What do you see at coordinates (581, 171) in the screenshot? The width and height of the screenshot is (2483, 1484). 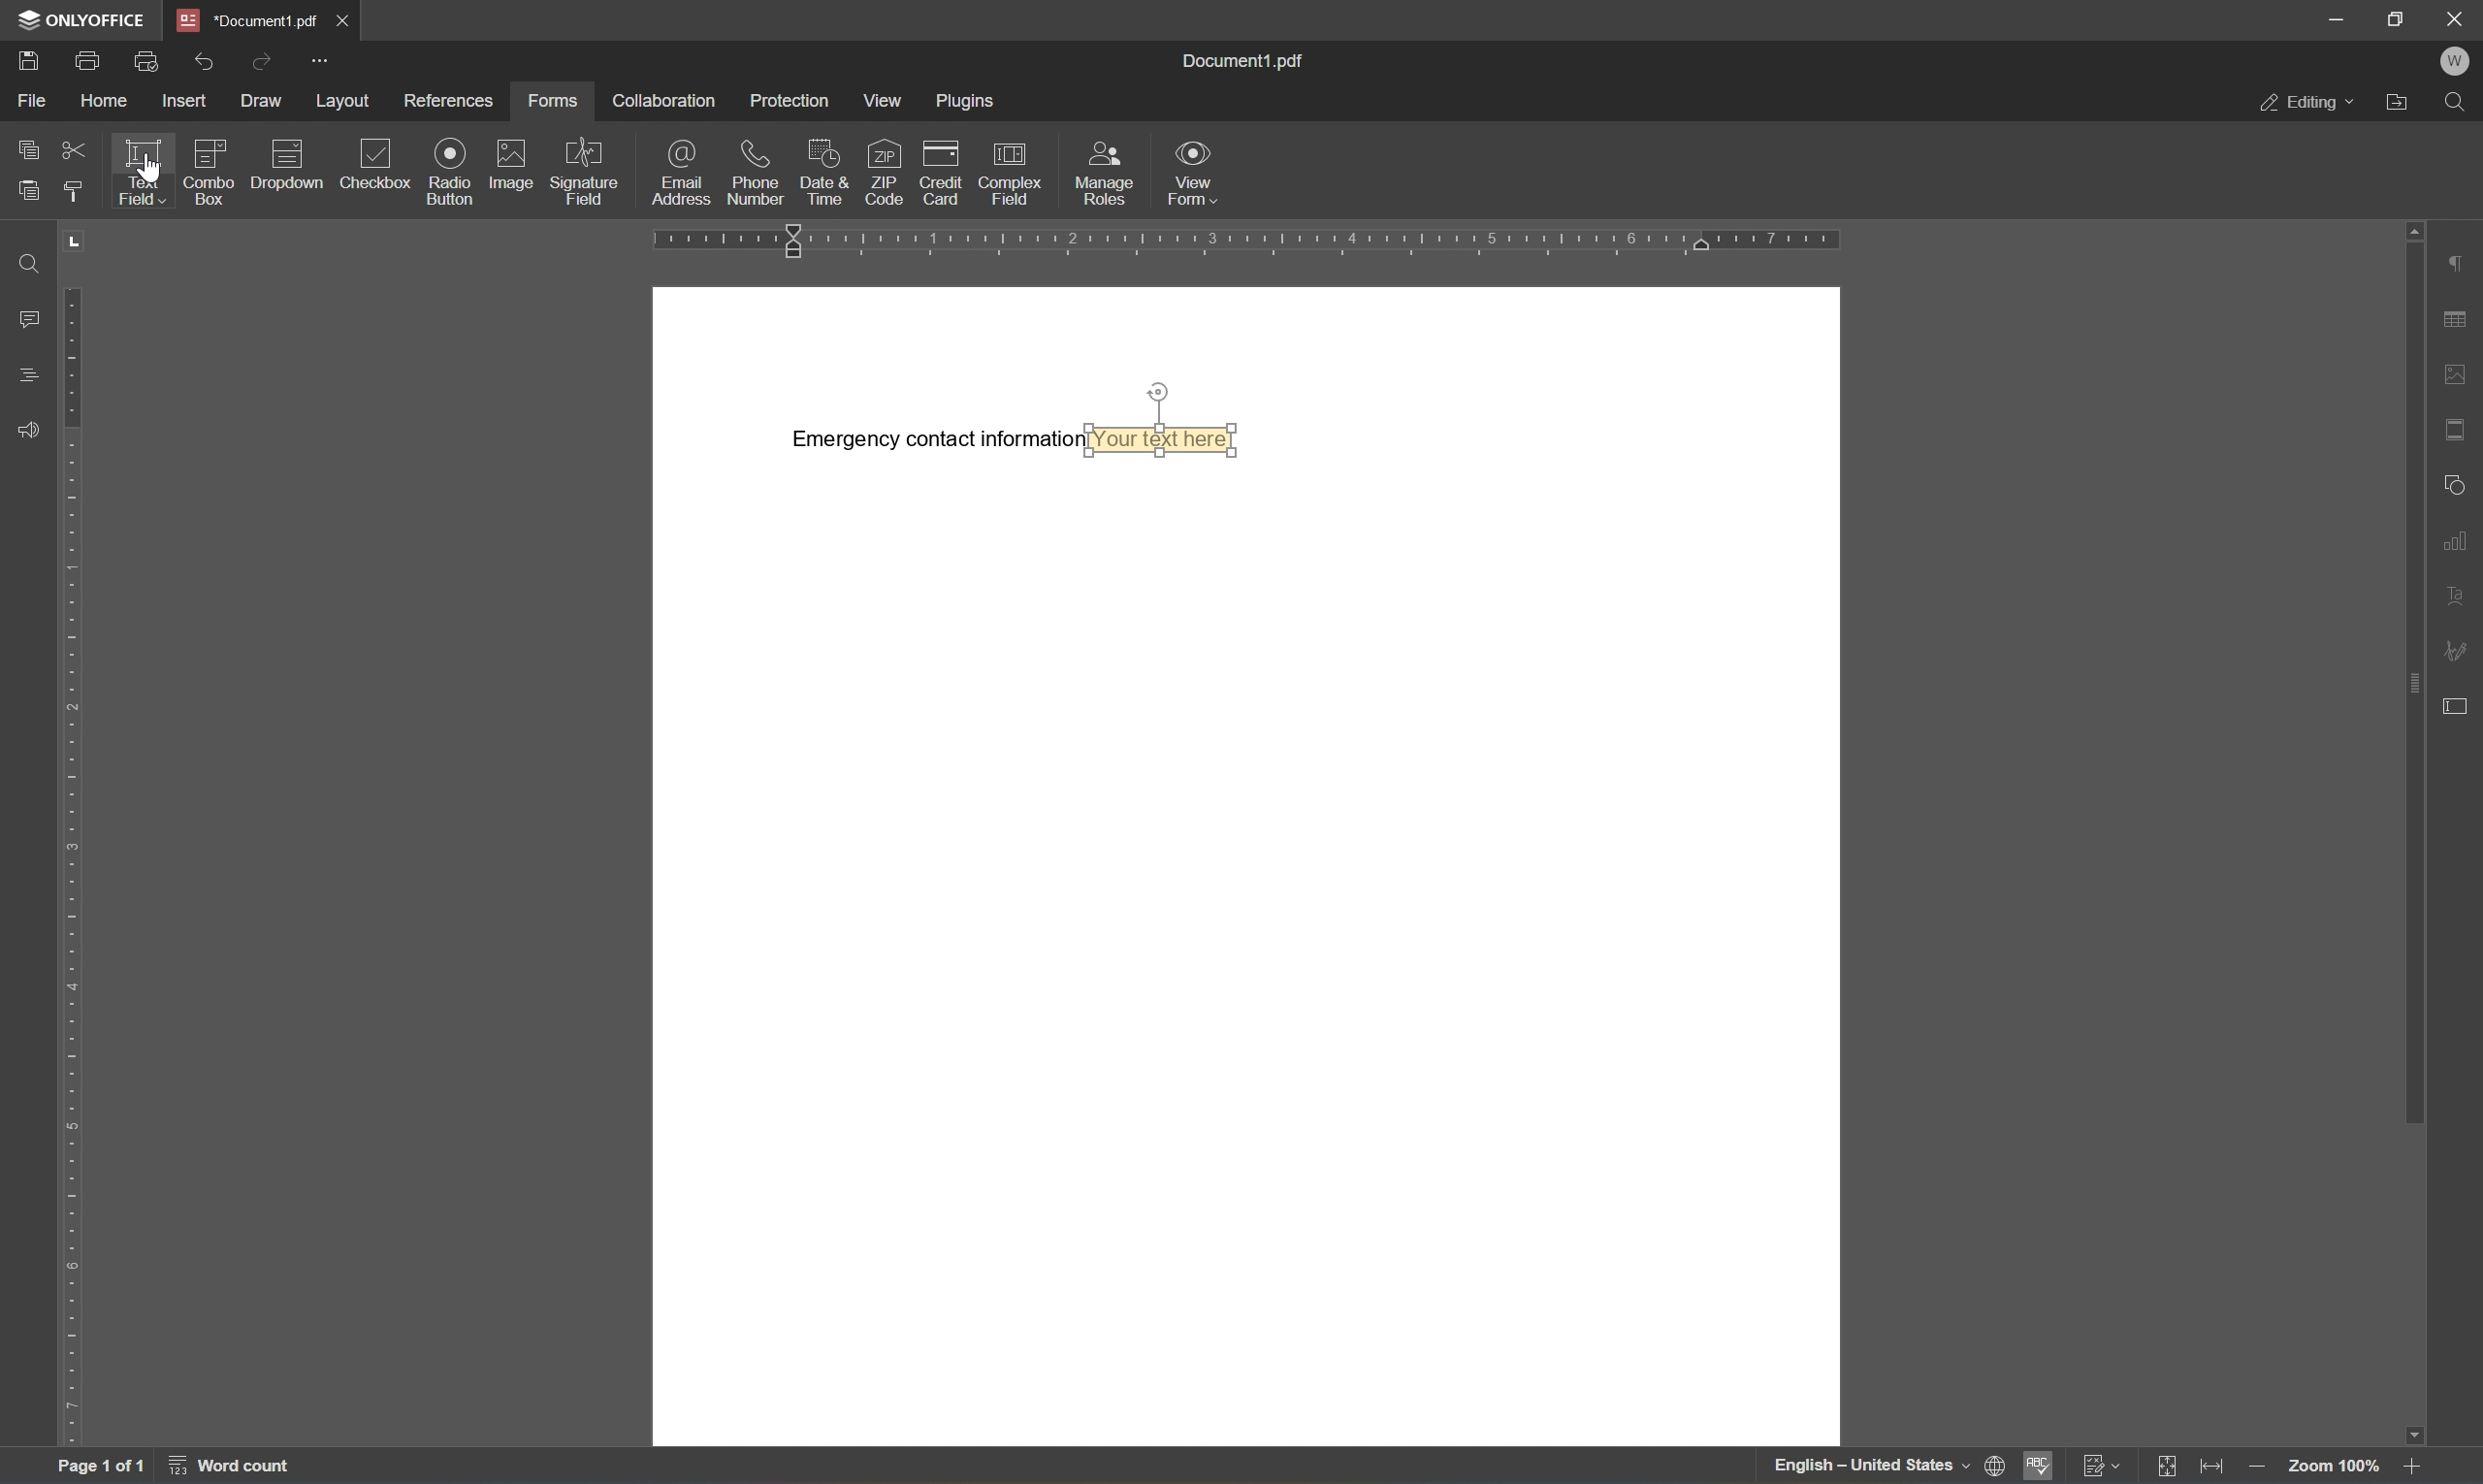 I see `signature field` at bounding box center [581, 171].